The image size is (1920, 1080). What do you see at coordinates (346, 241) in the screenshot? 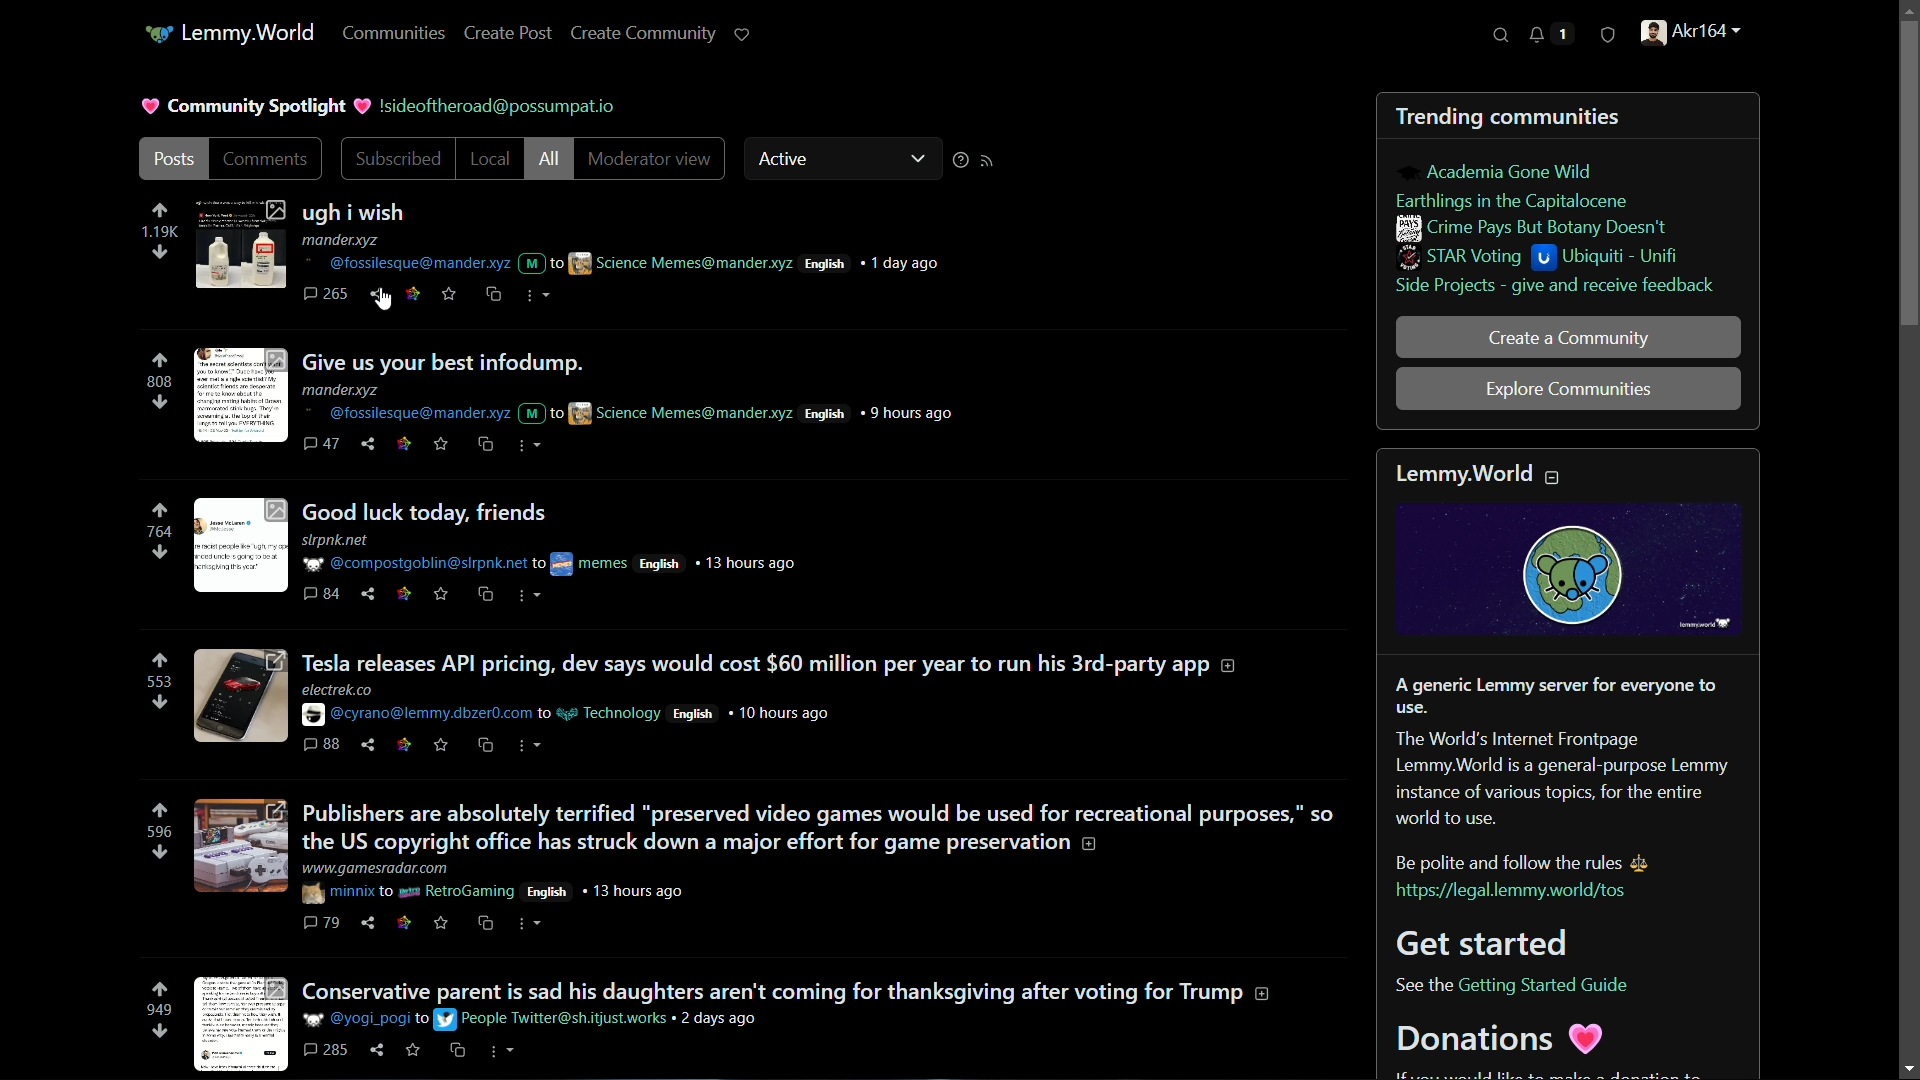
I see `mander.xyz` at bounding box center [346, 241].